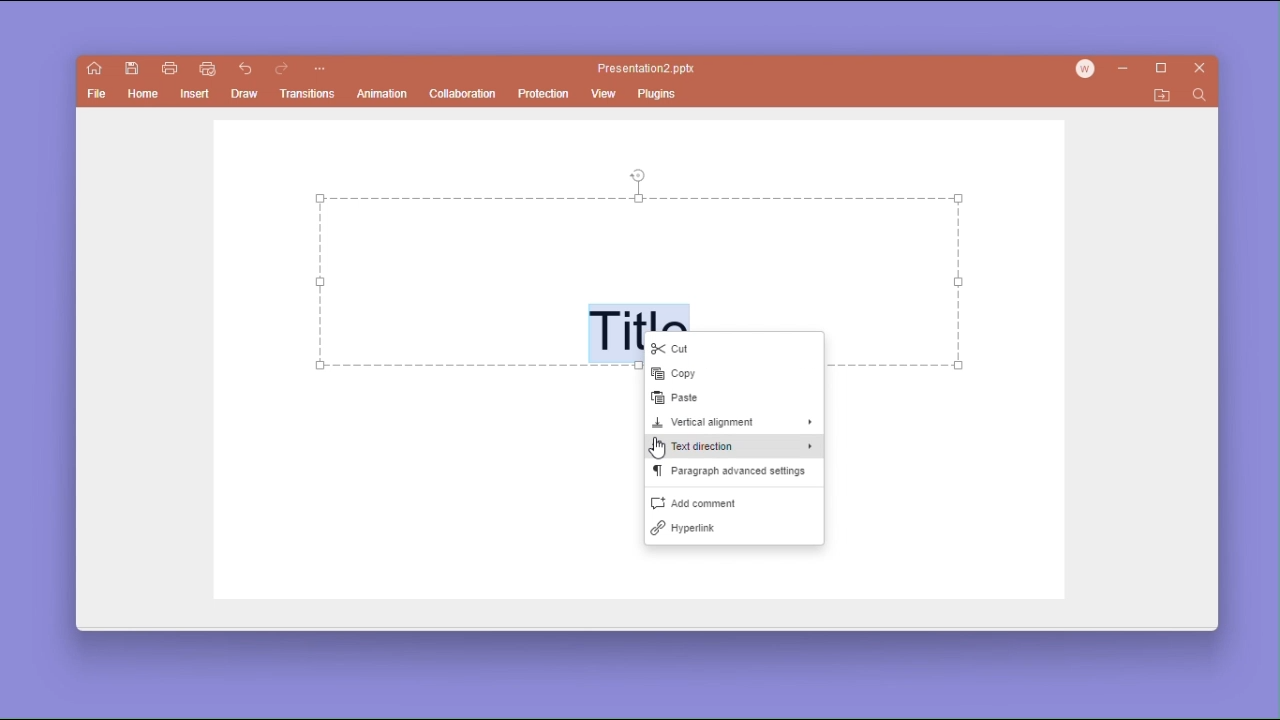  What do you see at coordinates (246, 70) in the screenshot?
I see `go back` at bounding box center [246, 70].